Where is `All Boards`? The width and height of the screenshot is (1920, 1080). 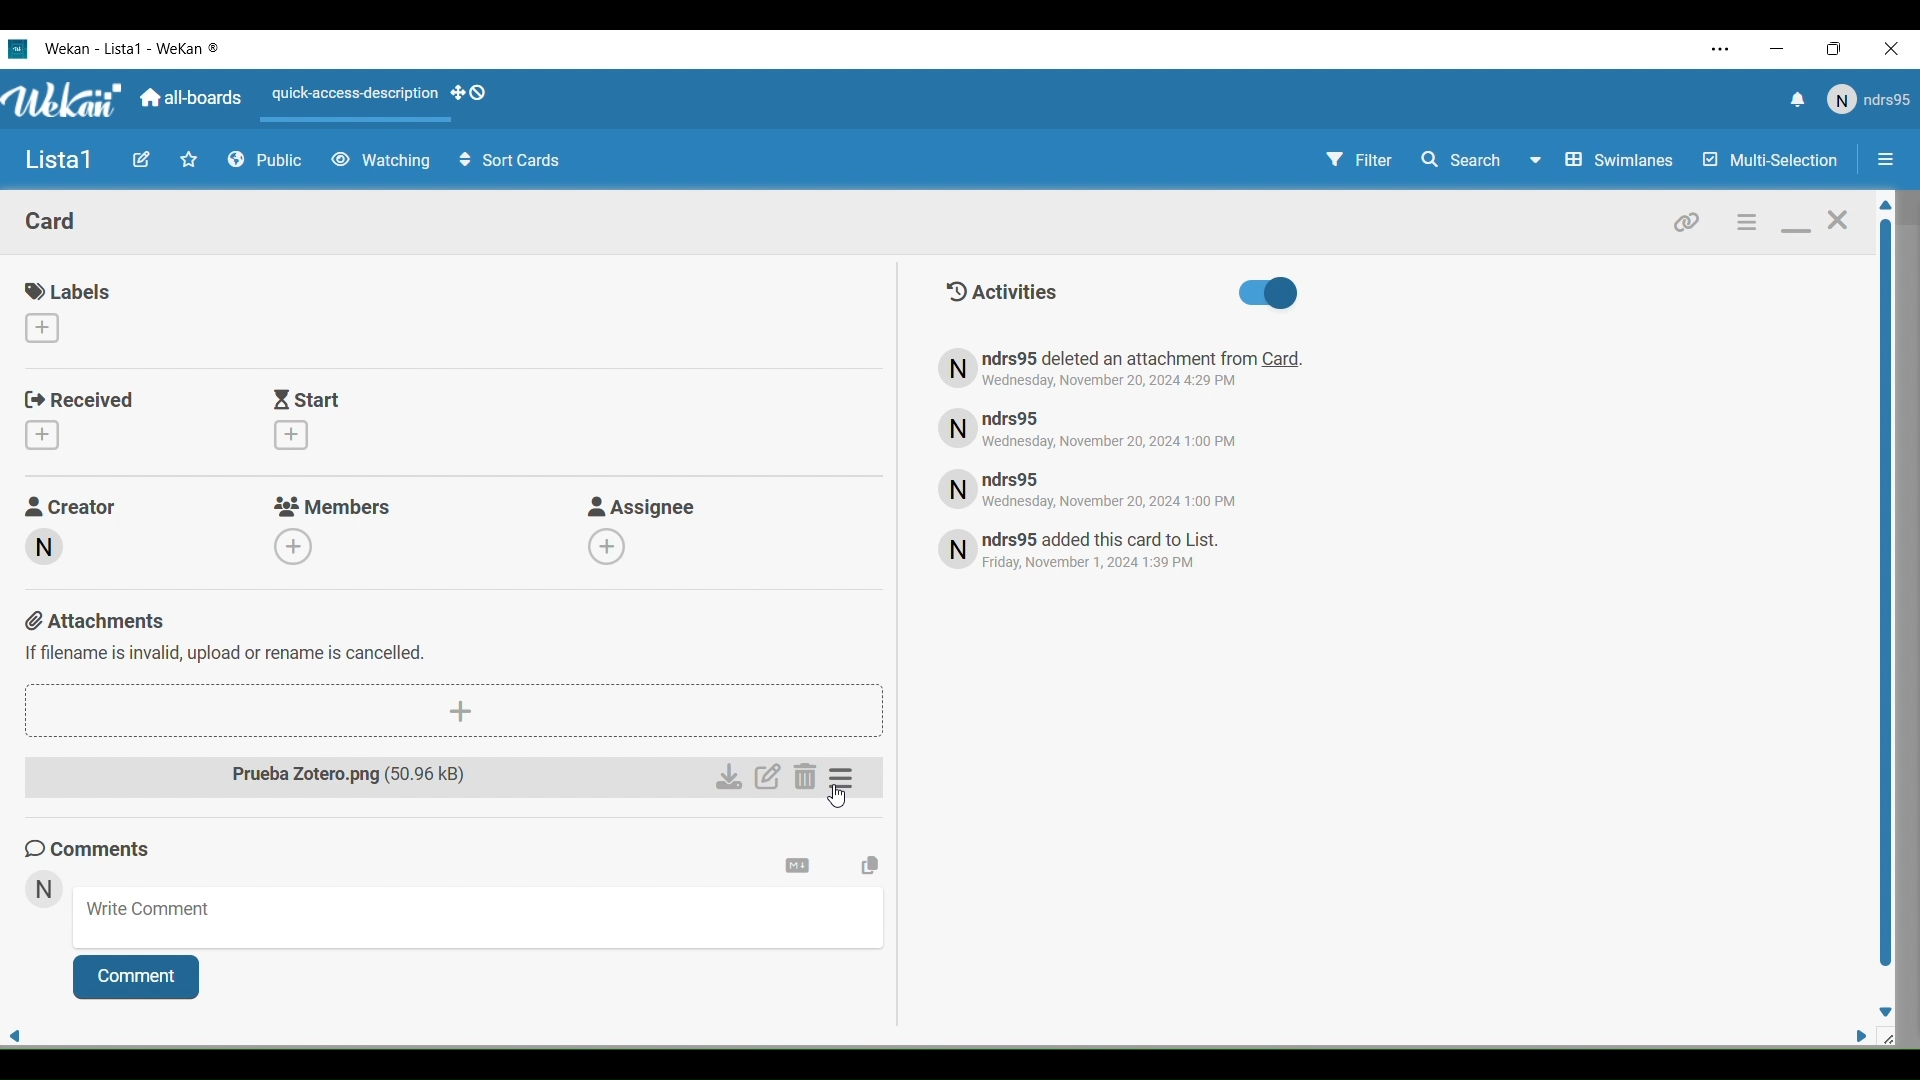 All Boards is located at coordinates (192, 98).